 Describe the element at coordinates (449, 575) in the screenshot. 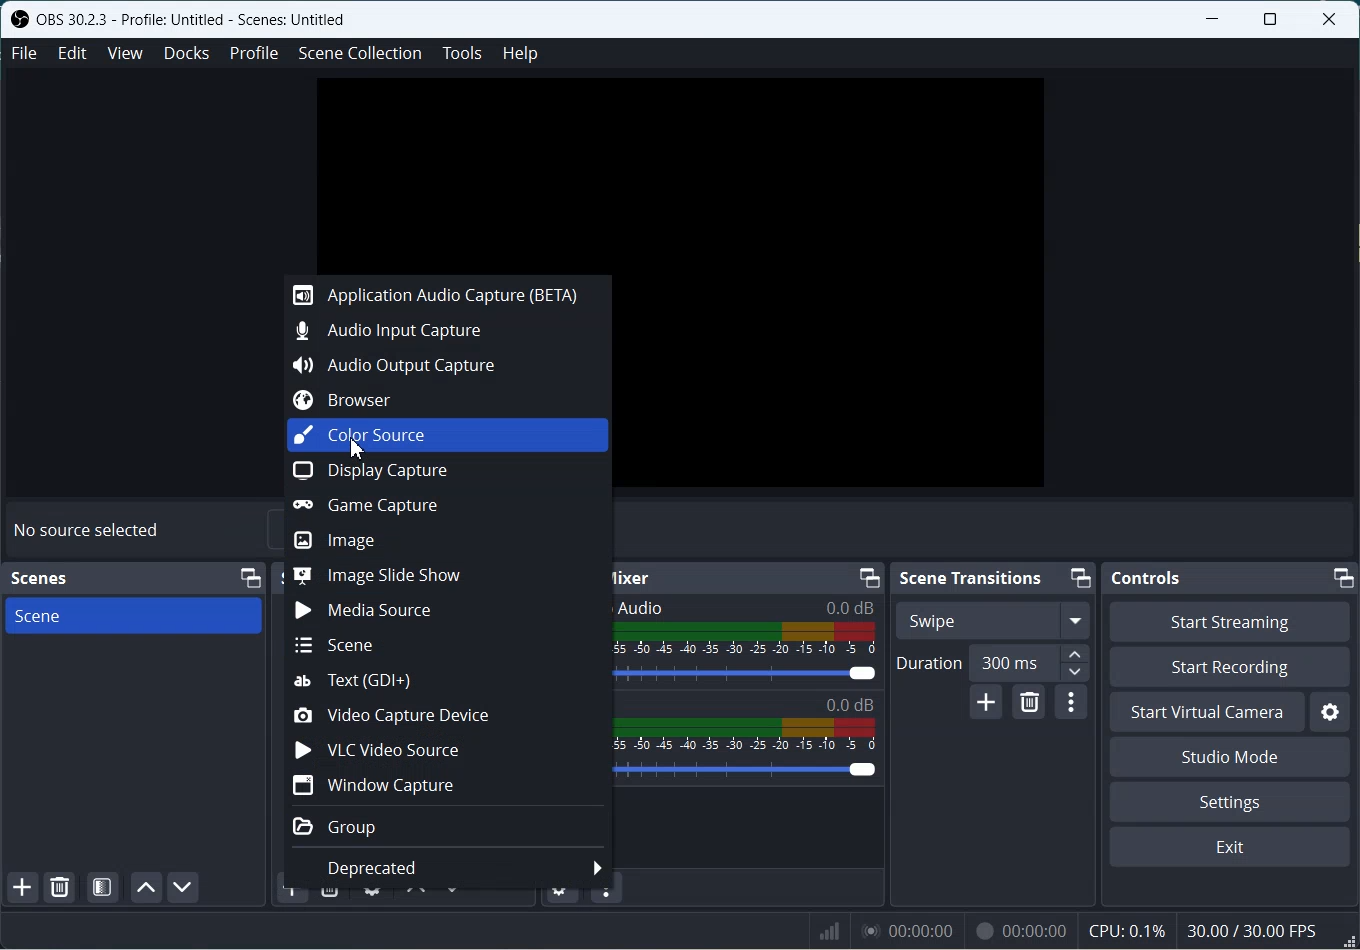

I see `Image Slide Show` at that location.